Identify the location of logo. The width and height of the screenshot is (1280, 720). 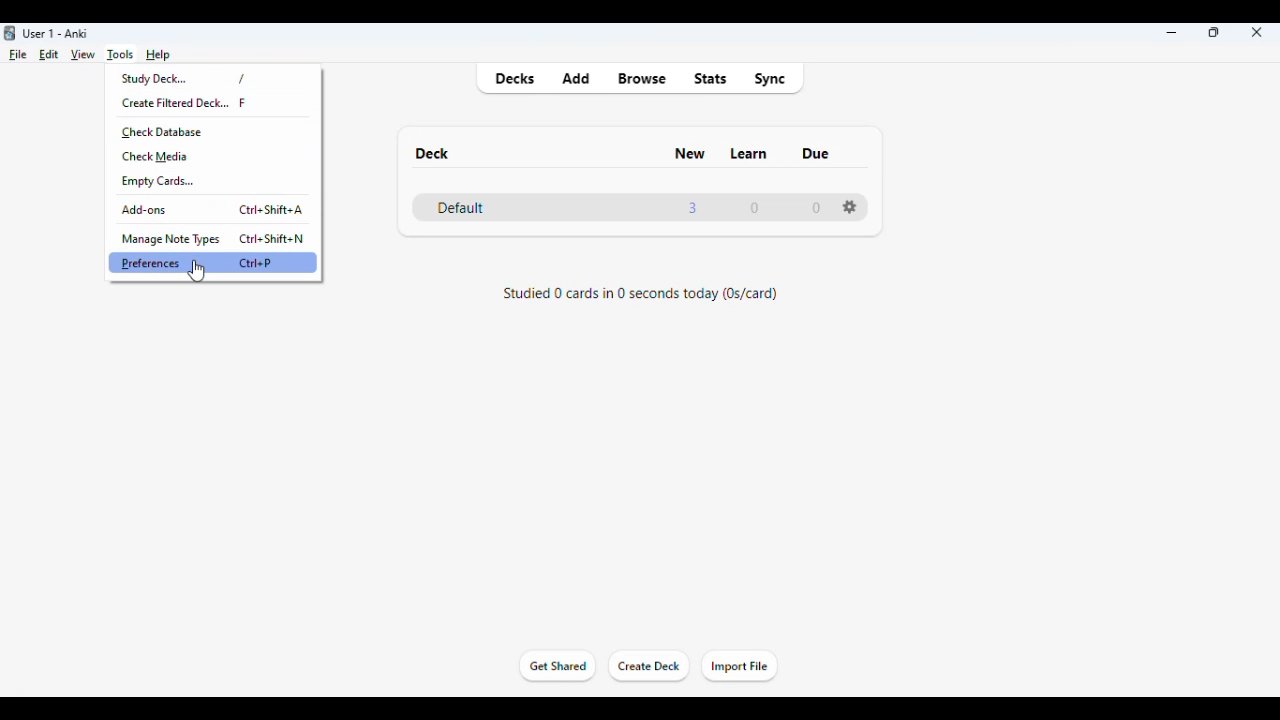
(10, 33).